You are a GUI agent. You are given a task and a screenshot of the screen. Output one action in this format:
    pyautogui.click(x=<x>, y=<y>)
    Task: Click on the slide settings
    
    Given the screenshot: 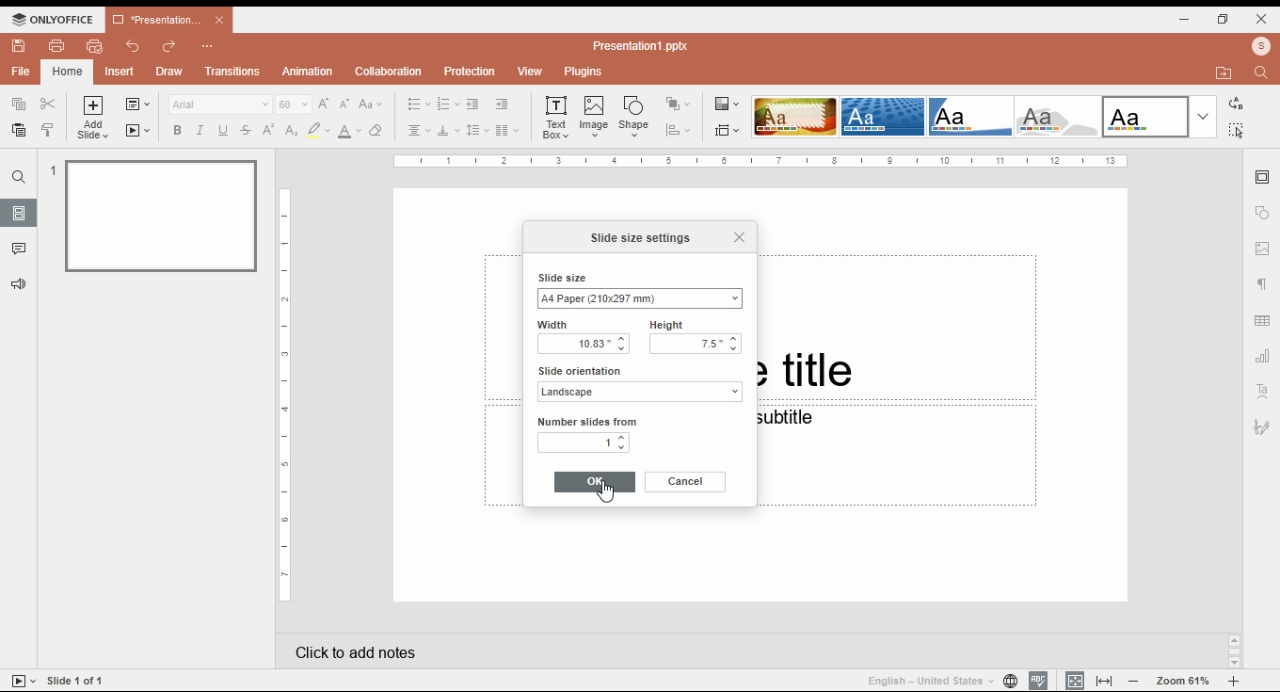 What is the action you would take?
    pyautogui.click(x=1264, y=178)
    